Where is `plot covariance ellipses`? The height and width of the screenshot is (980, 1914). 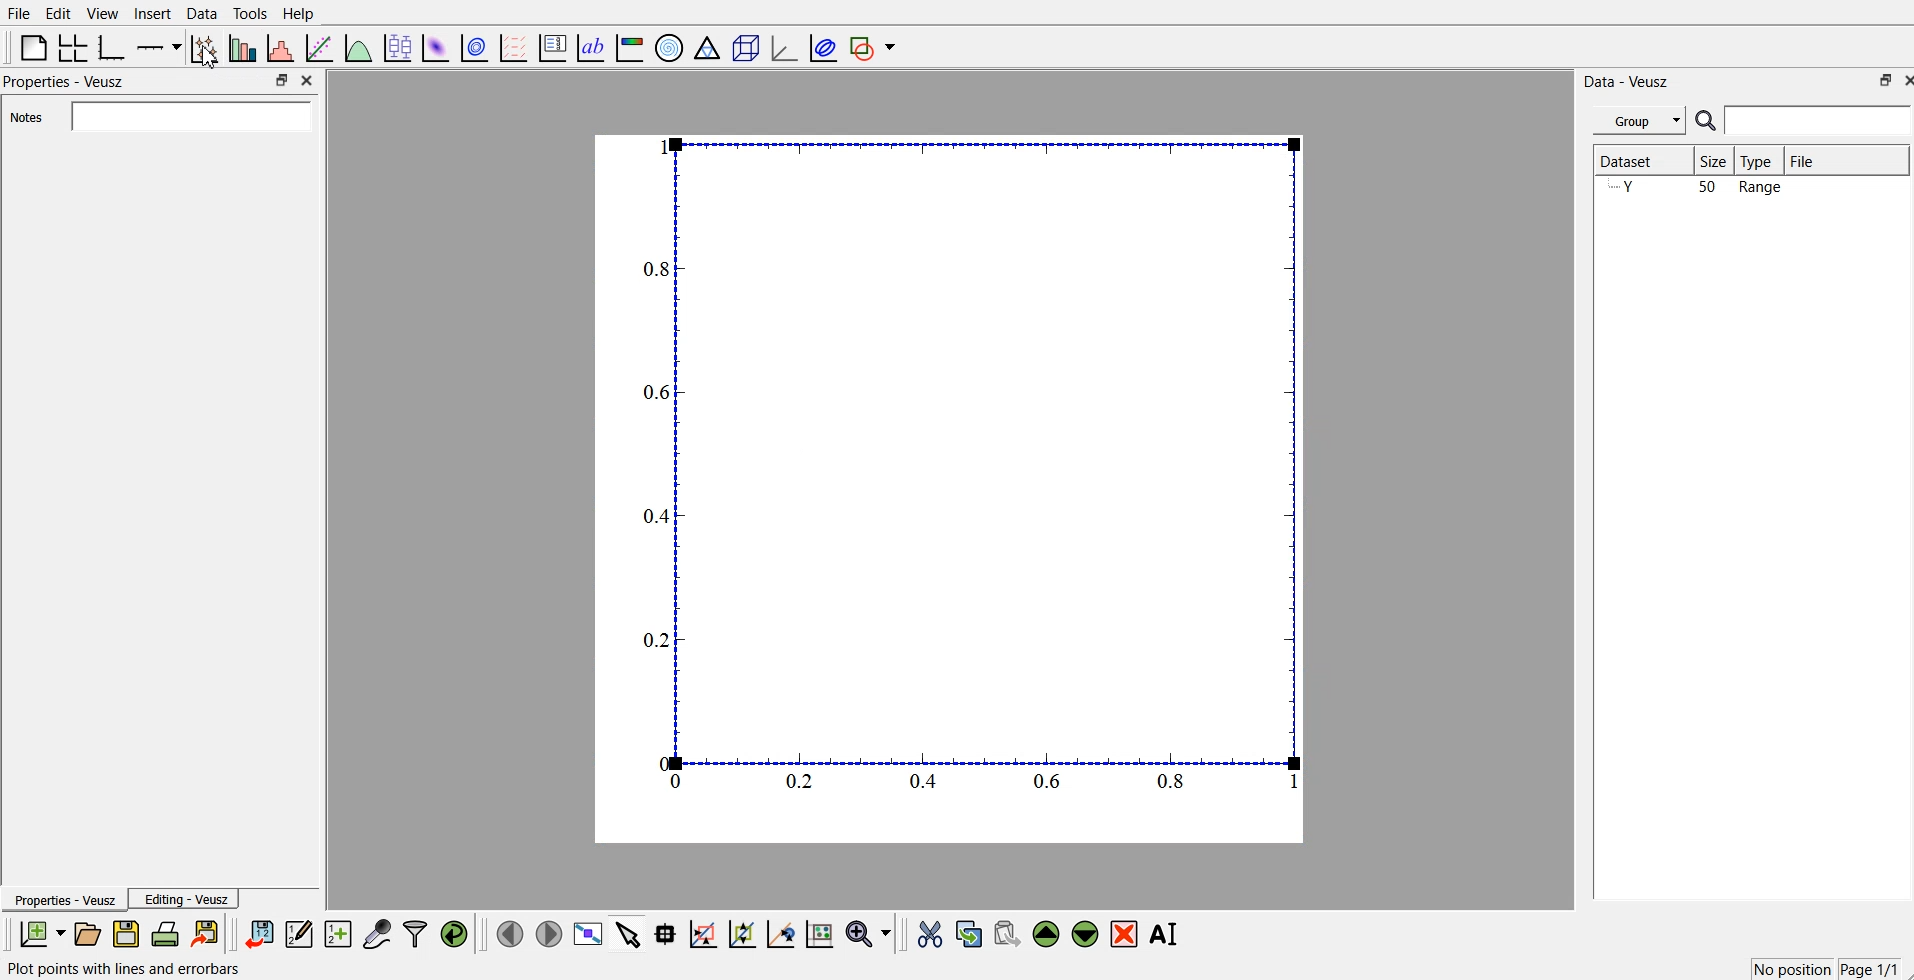
plot covariance ellipses is located at coordinates (822, 46).